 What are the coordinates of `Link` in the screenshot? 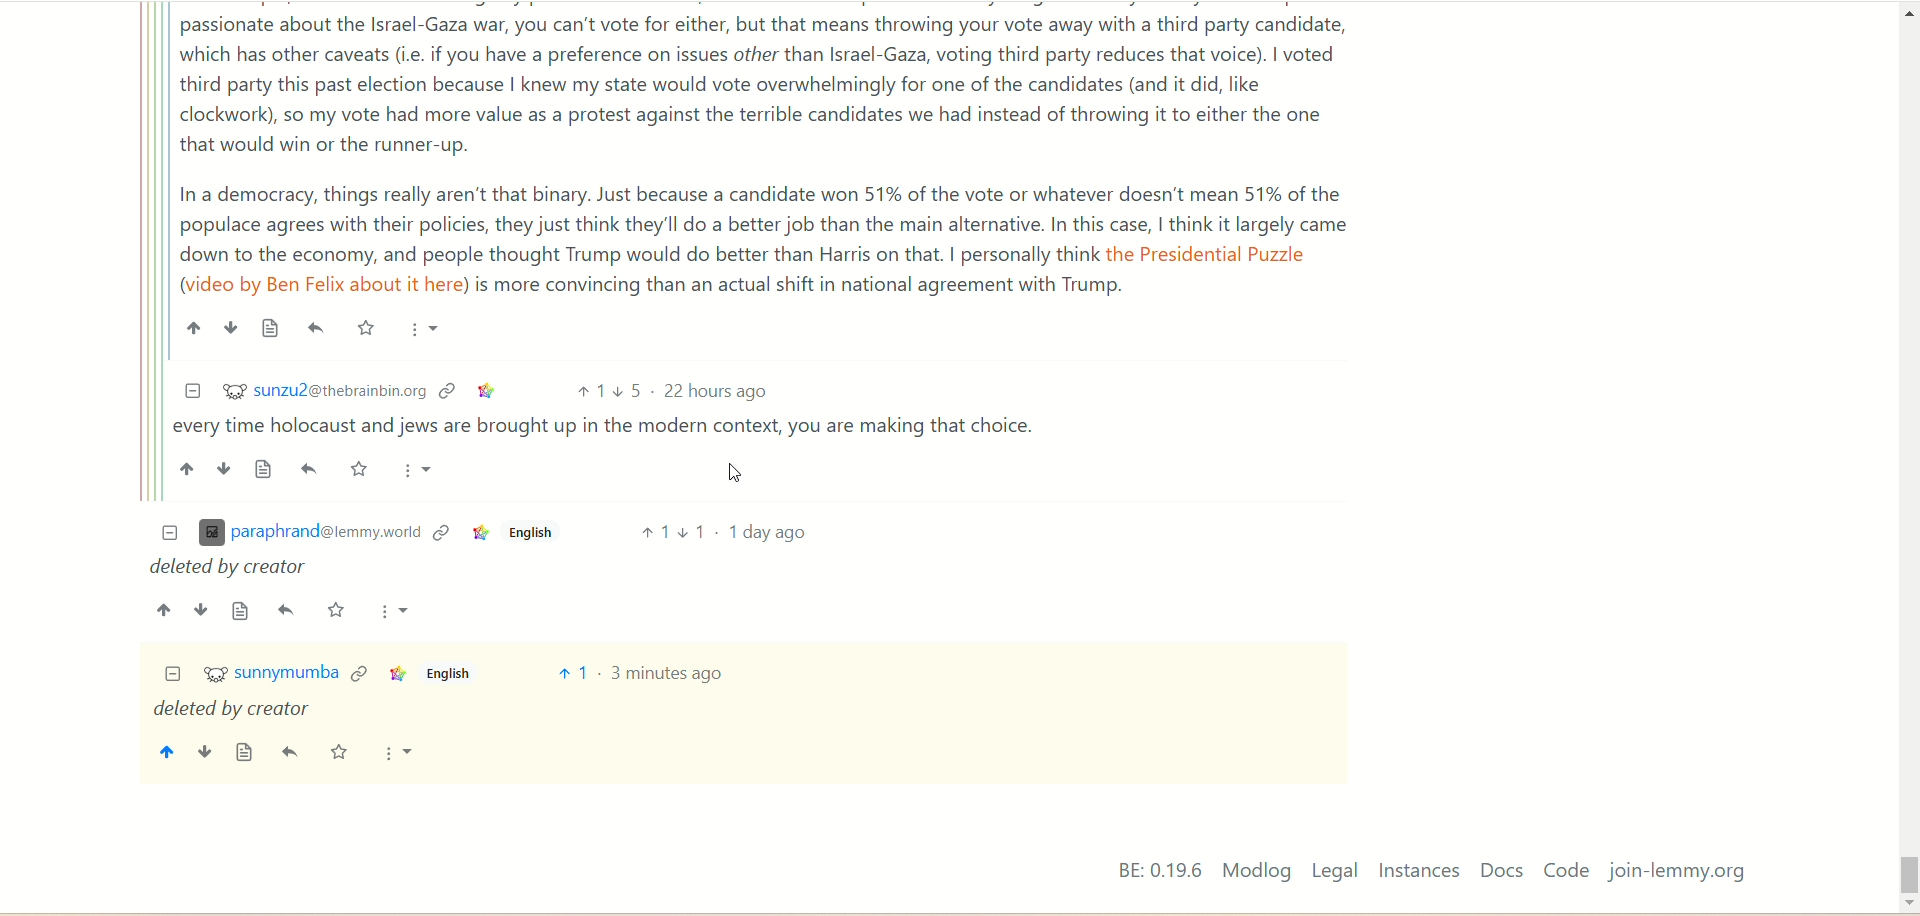 It's located at (441, 534).